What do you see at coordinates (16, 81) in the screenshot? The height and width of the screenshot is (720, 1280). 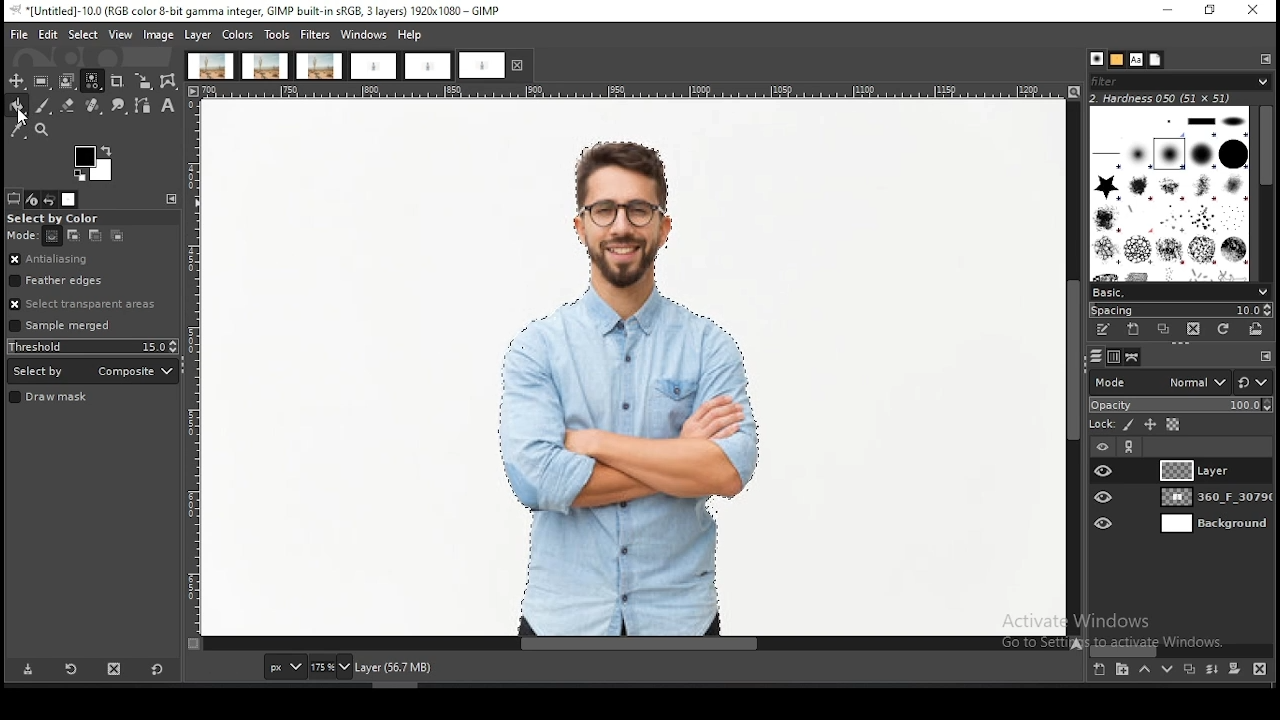 I see `move tool` at bounding box center [16, 81].